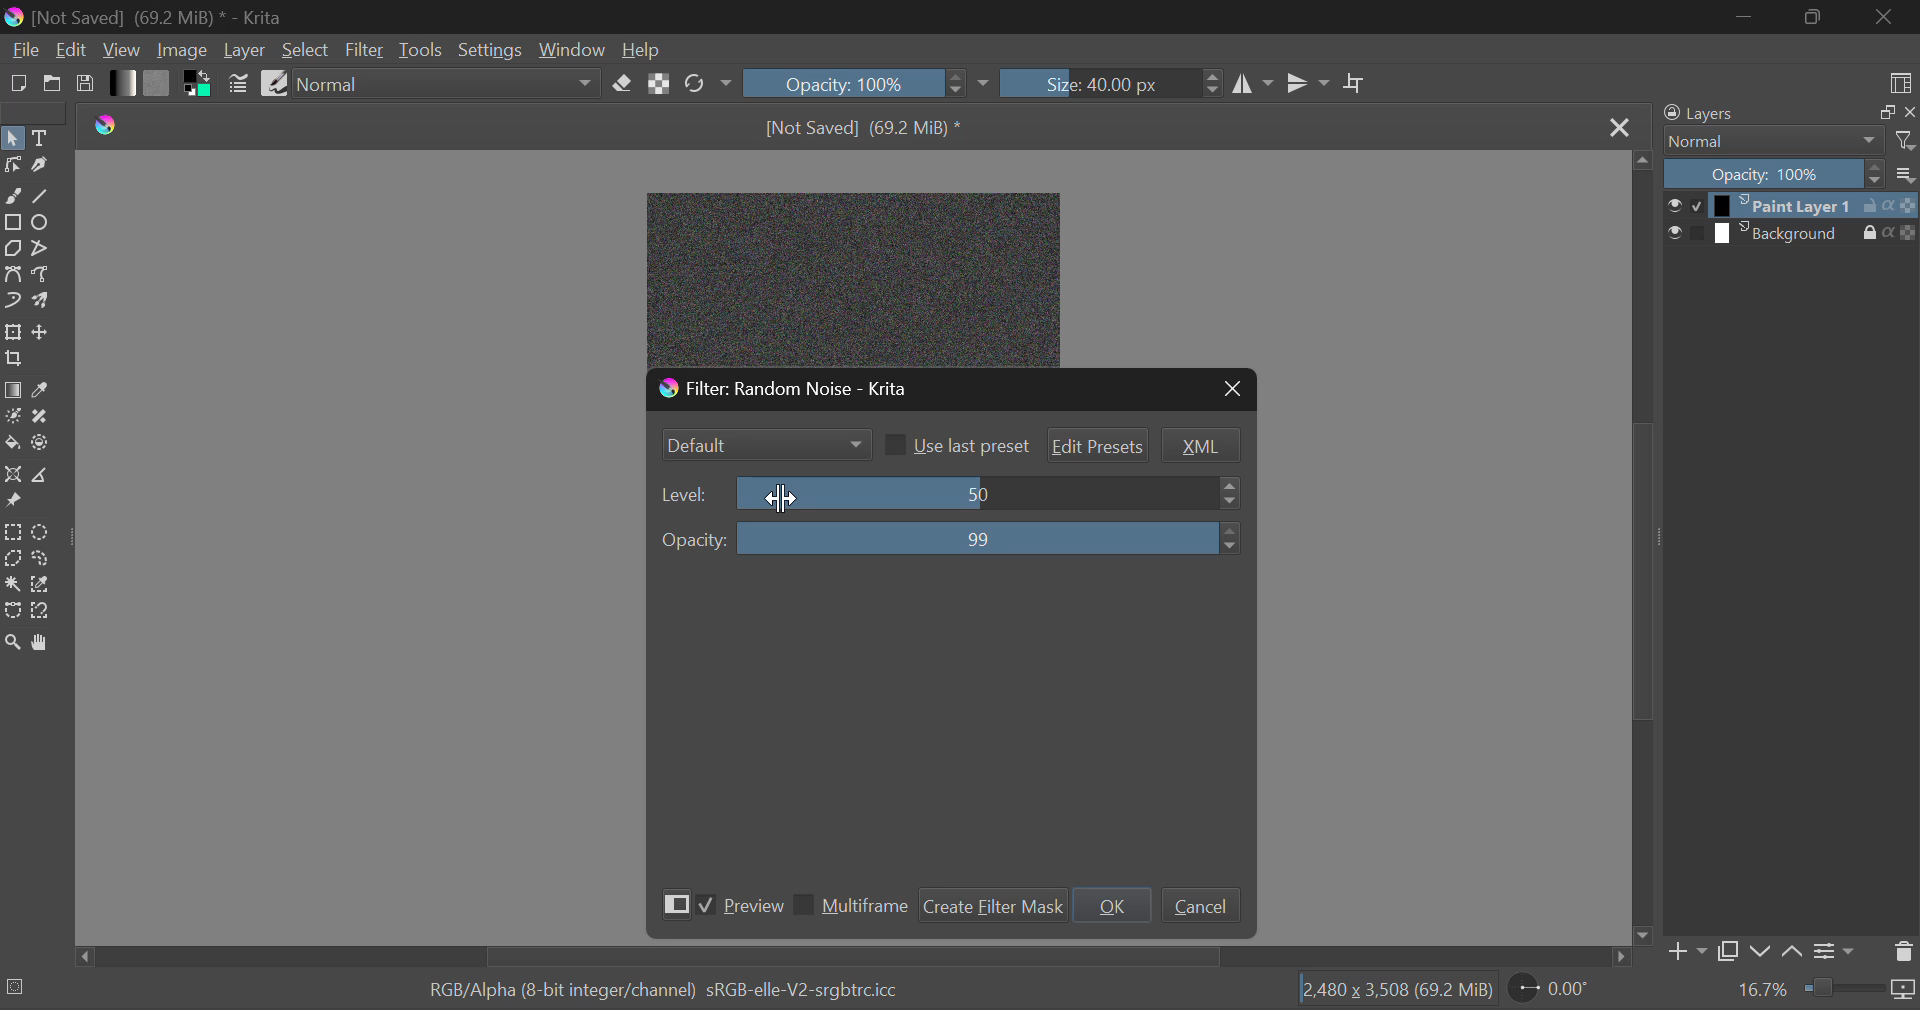  What do you see at coordinates (1695, 232) in the screenshot?
I see `checkbox` at bounding box center [1695, 232].